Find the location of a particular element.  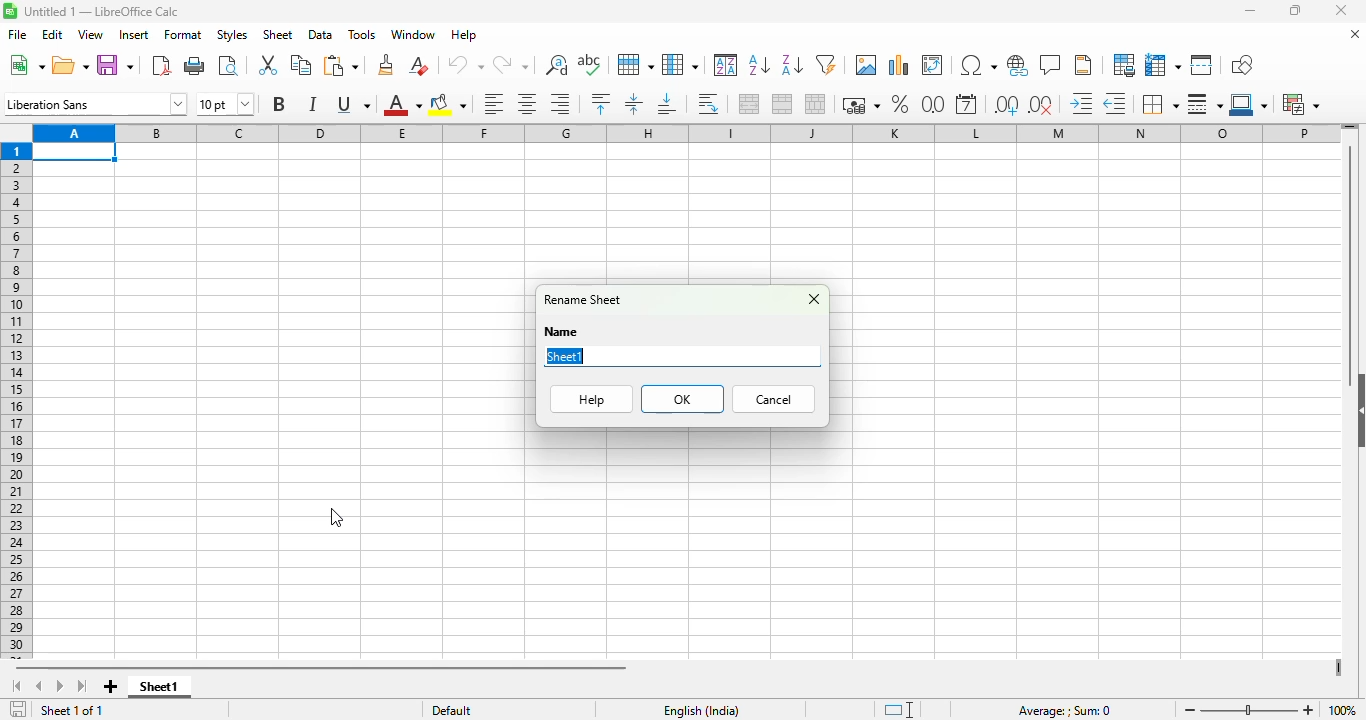

Untitled 1 - LibreOffice Calc is located at coordinates (102, 12).